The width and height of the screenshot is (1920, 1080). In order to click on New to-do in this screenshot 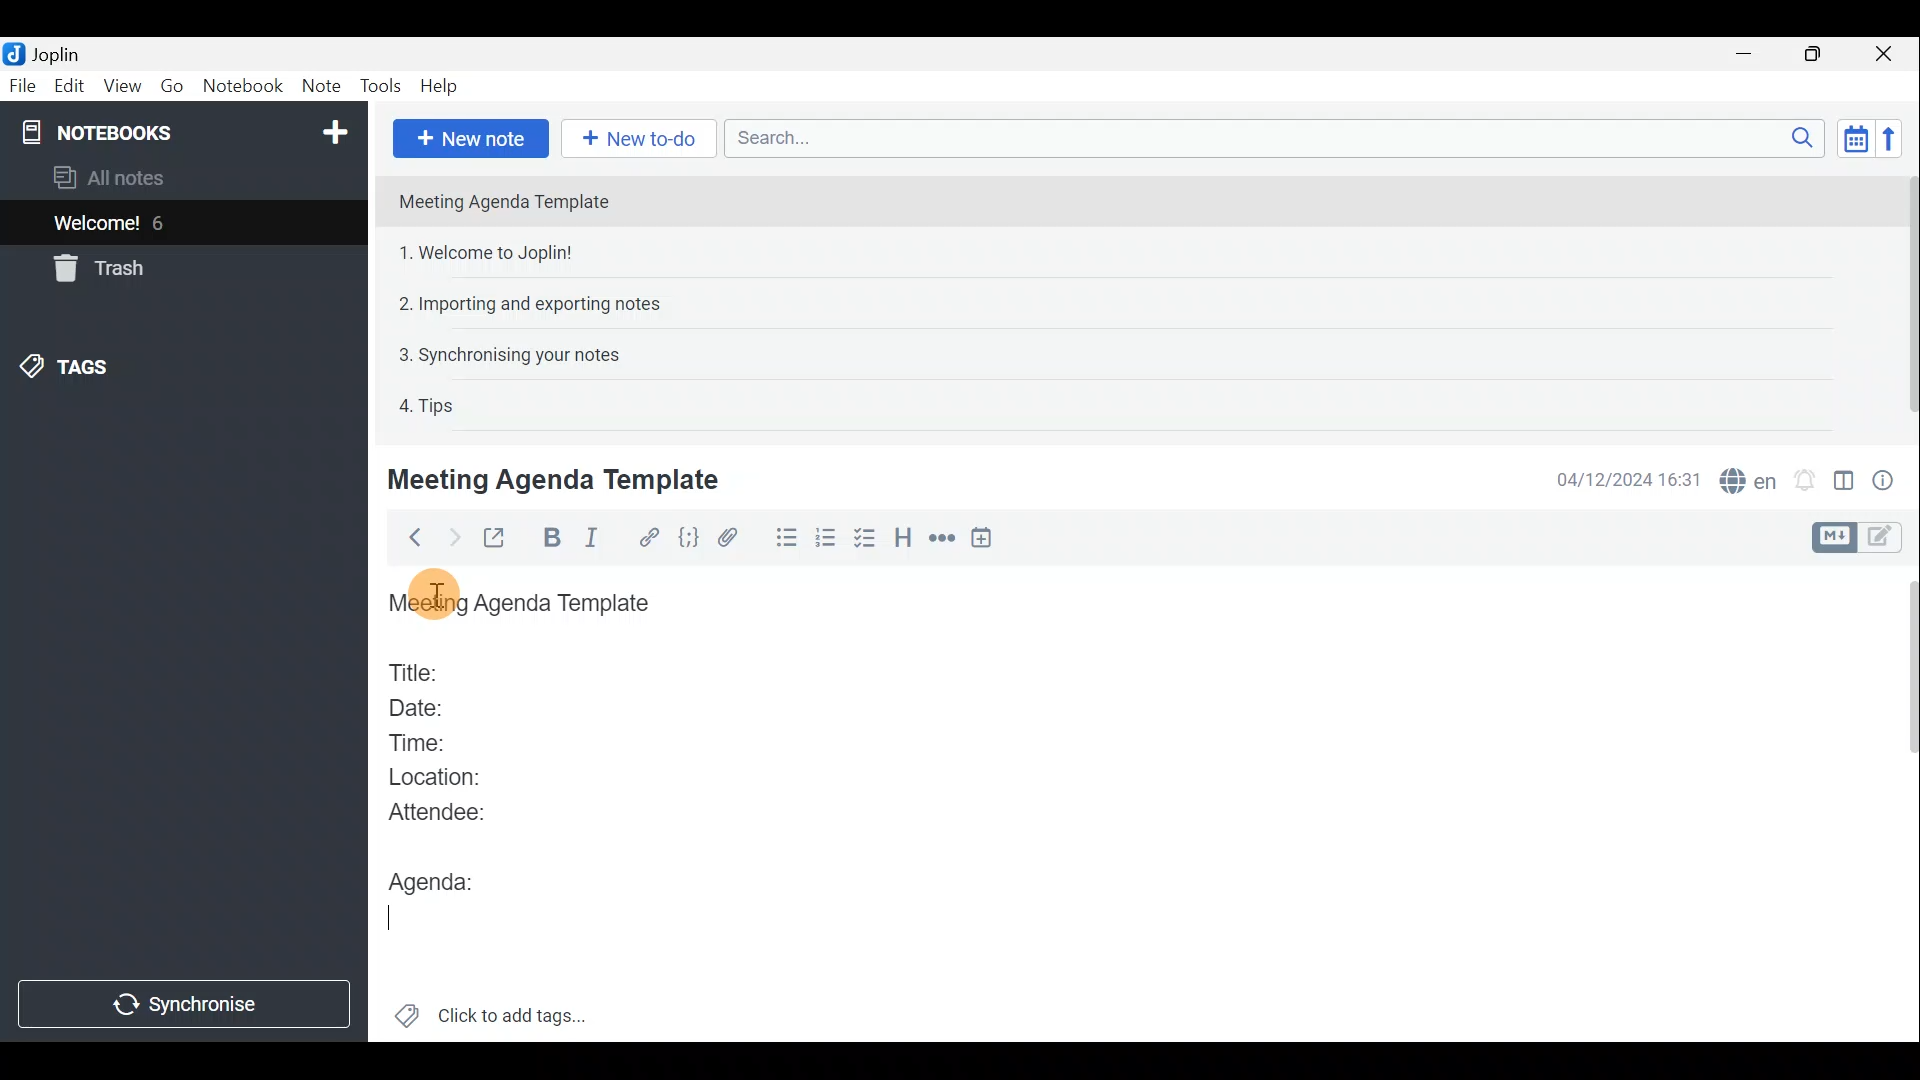, I will do `click(635, 137)`.